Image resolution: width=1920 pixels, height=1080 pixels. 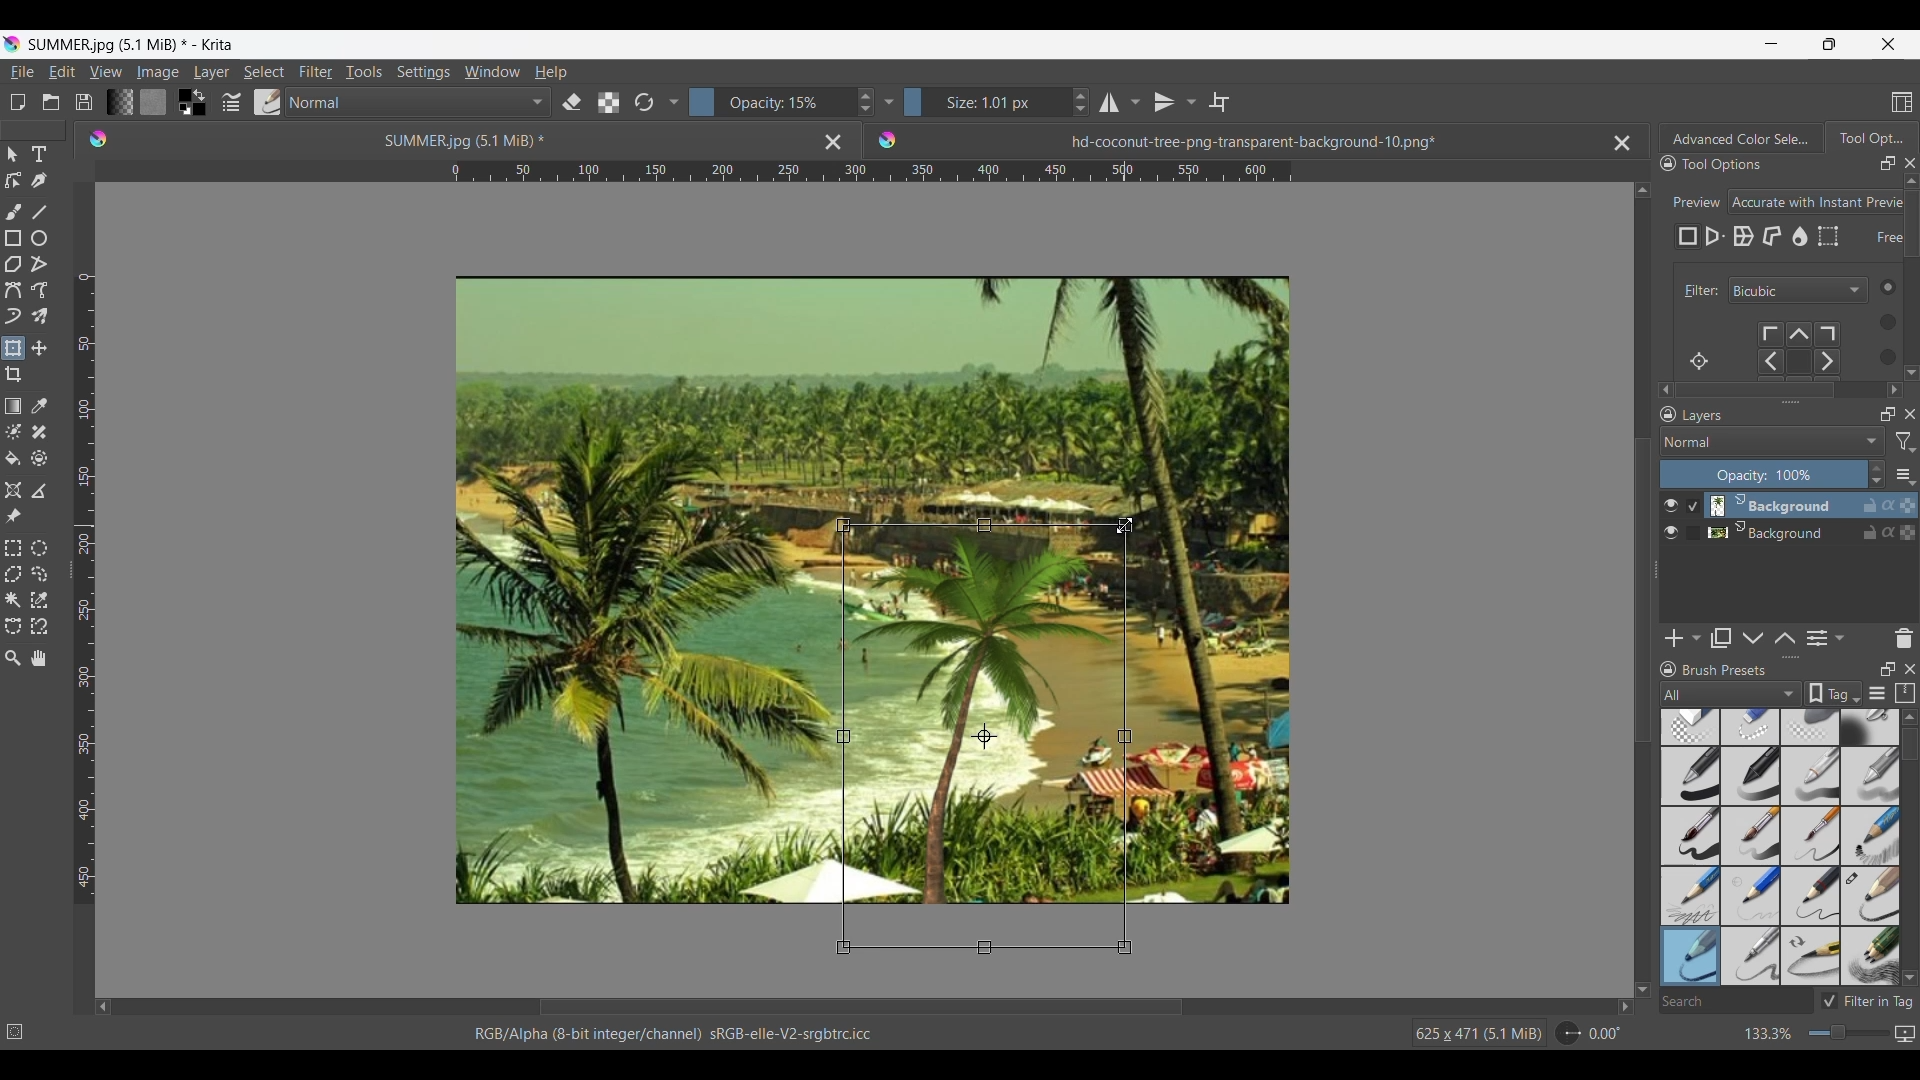 What do you see at coordinates (491, 71) in the screenshot?
I see `Window` at bounding box center [491, 71].